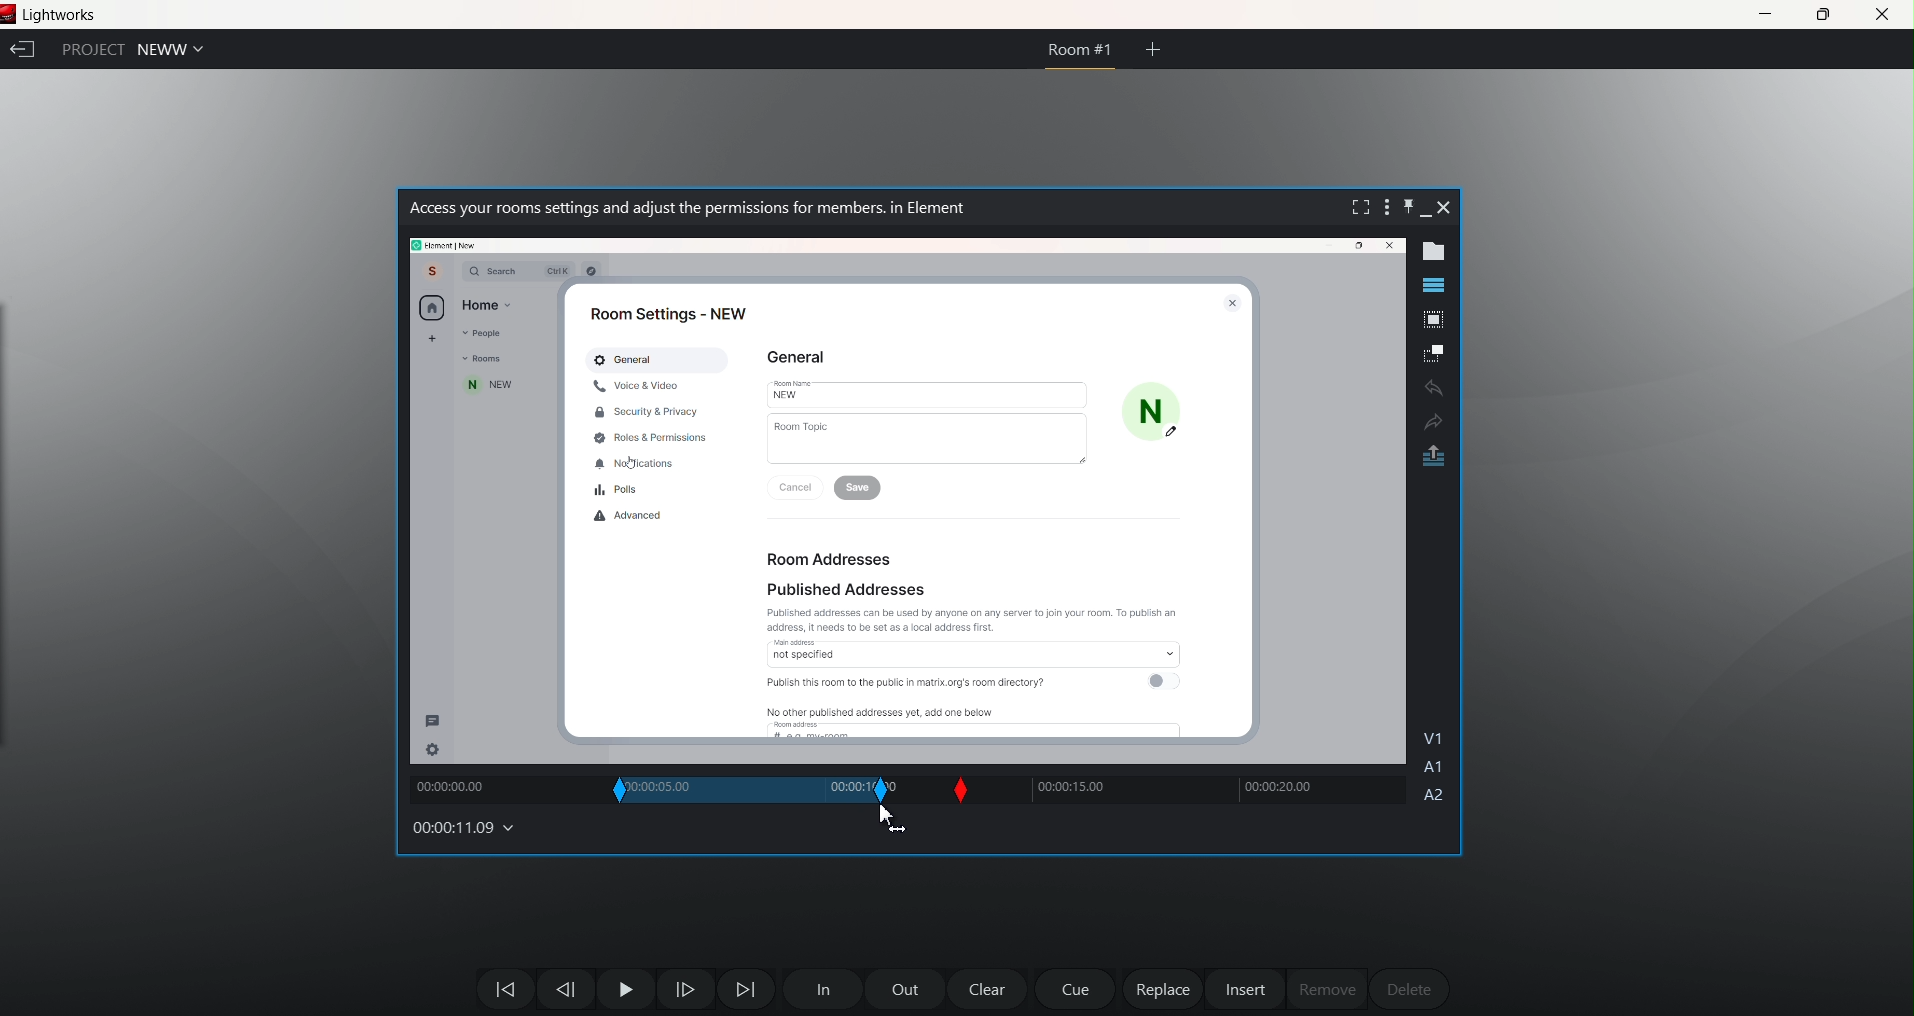 Image resolution: width=1914 pixels, height=1016 pixels. I want to click on track, so click(1194, 792).